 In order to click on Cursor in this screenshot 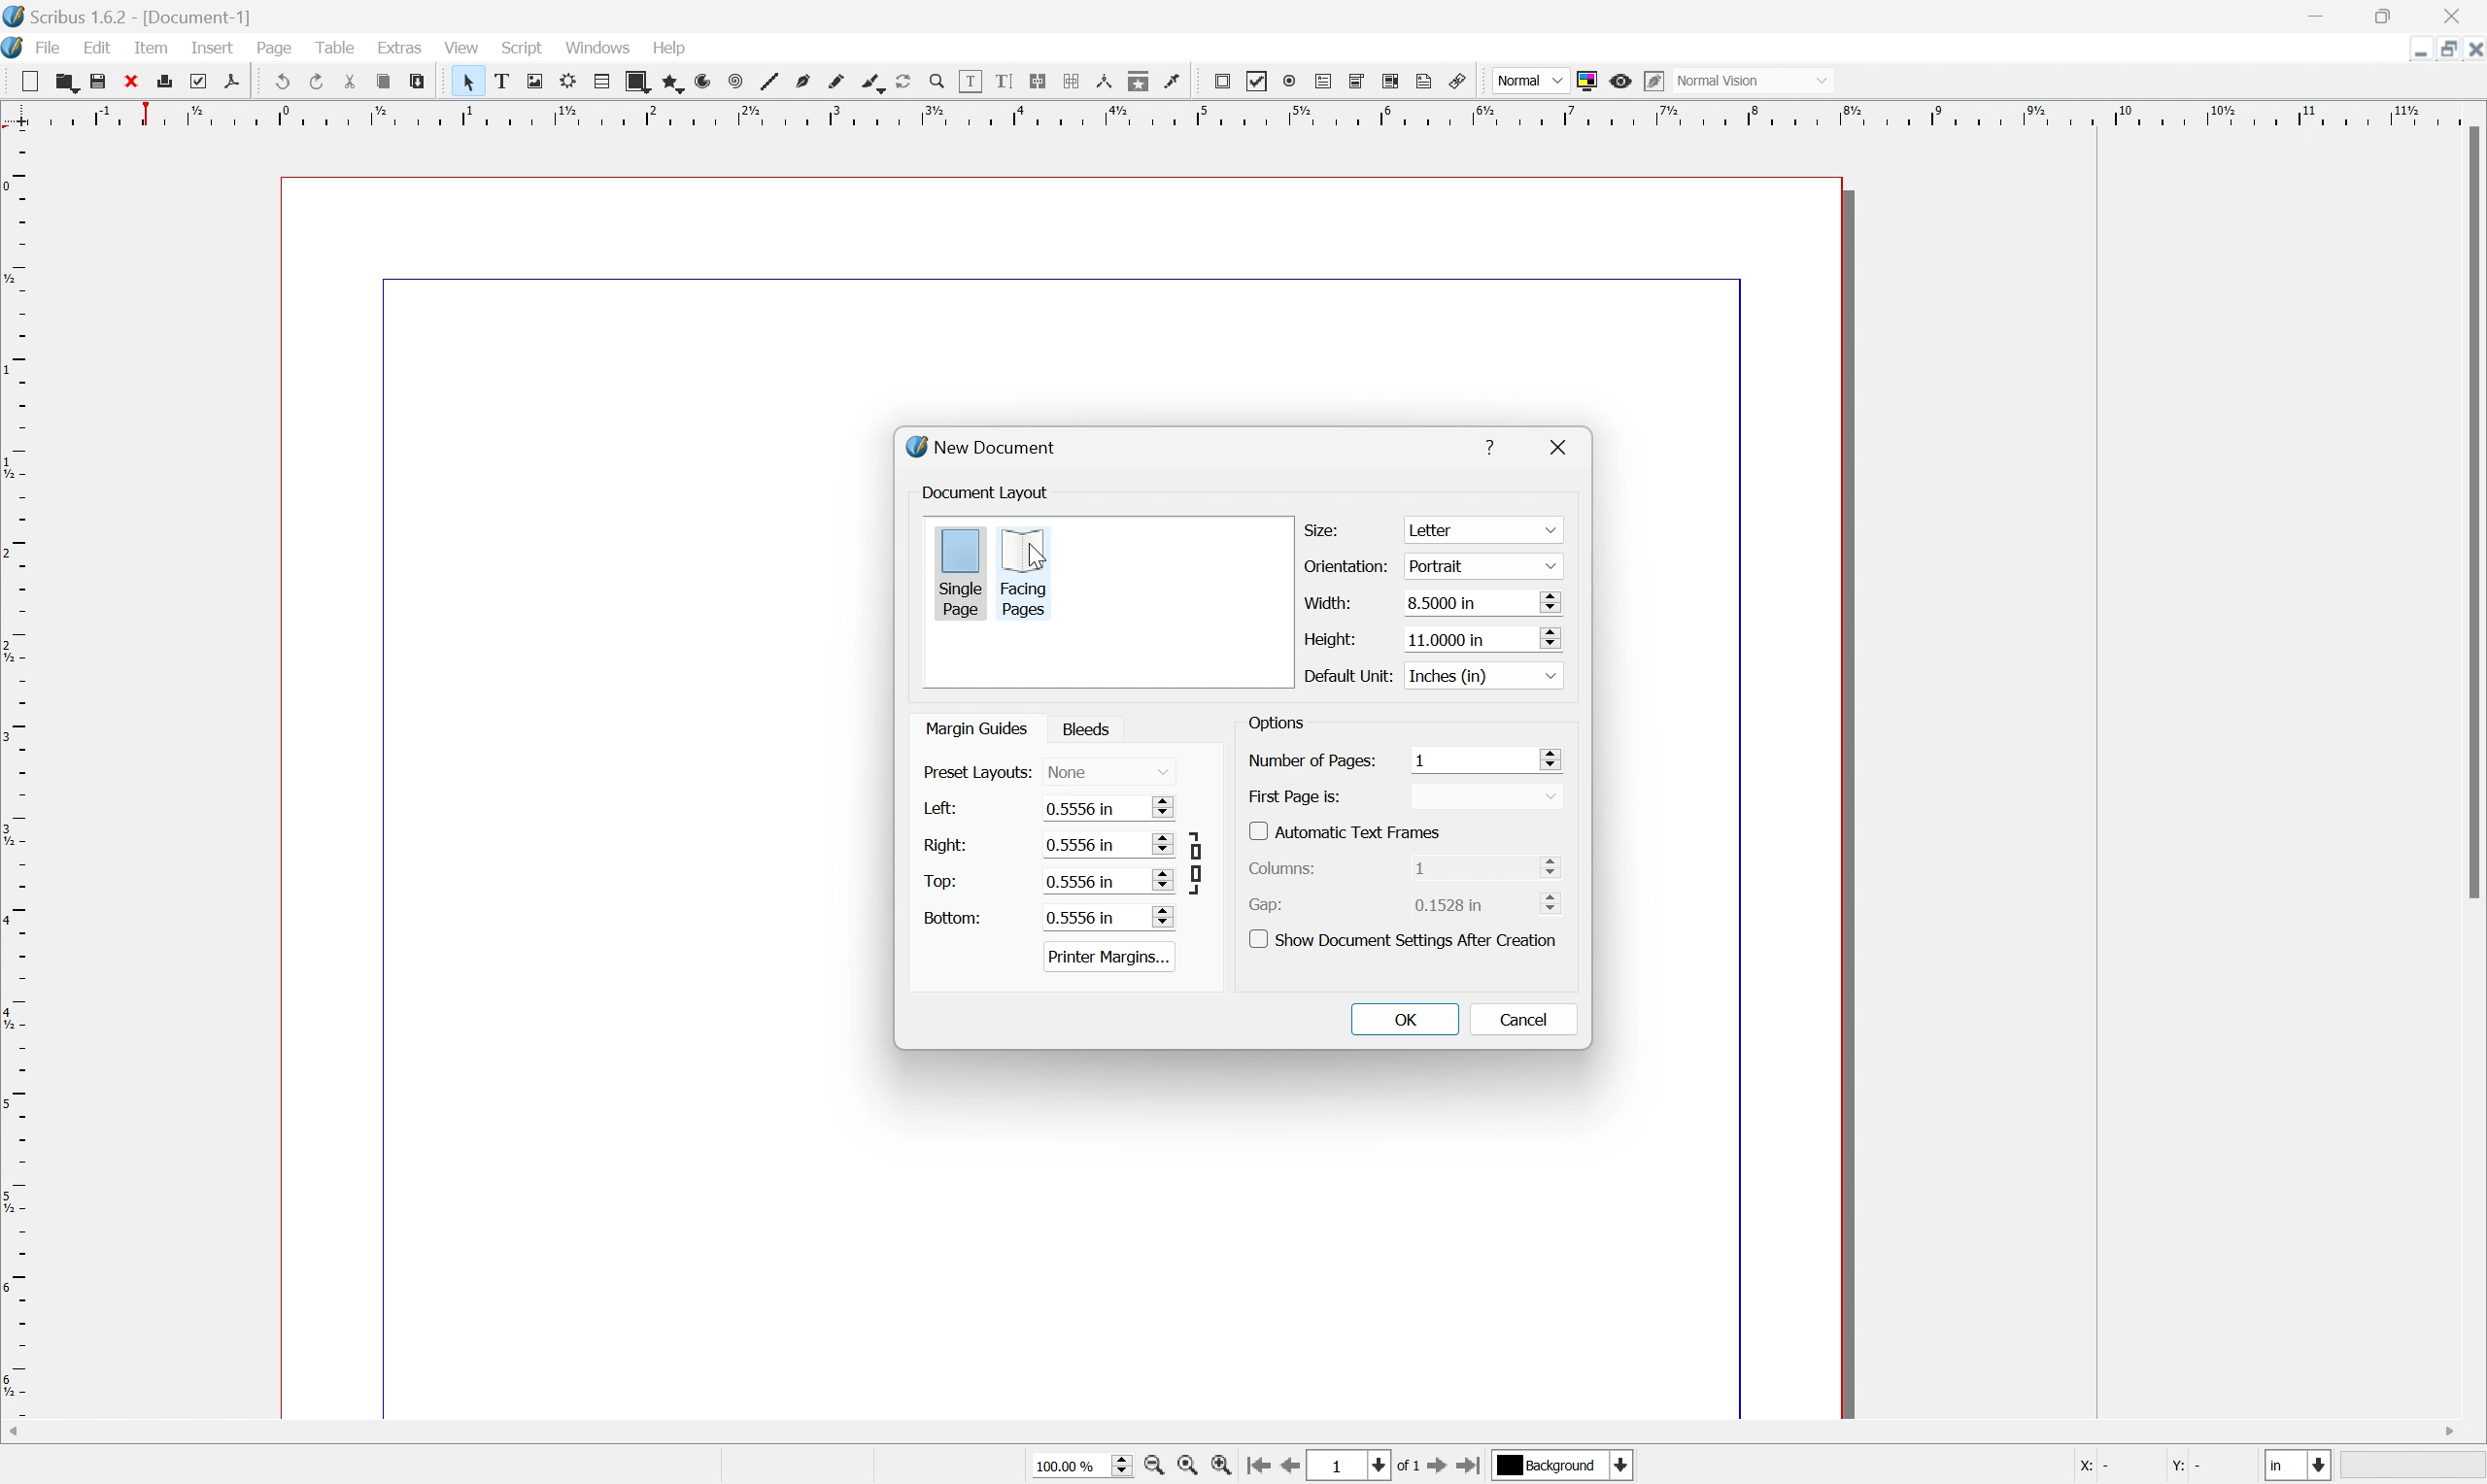, I will do `click(1035, 554)`.